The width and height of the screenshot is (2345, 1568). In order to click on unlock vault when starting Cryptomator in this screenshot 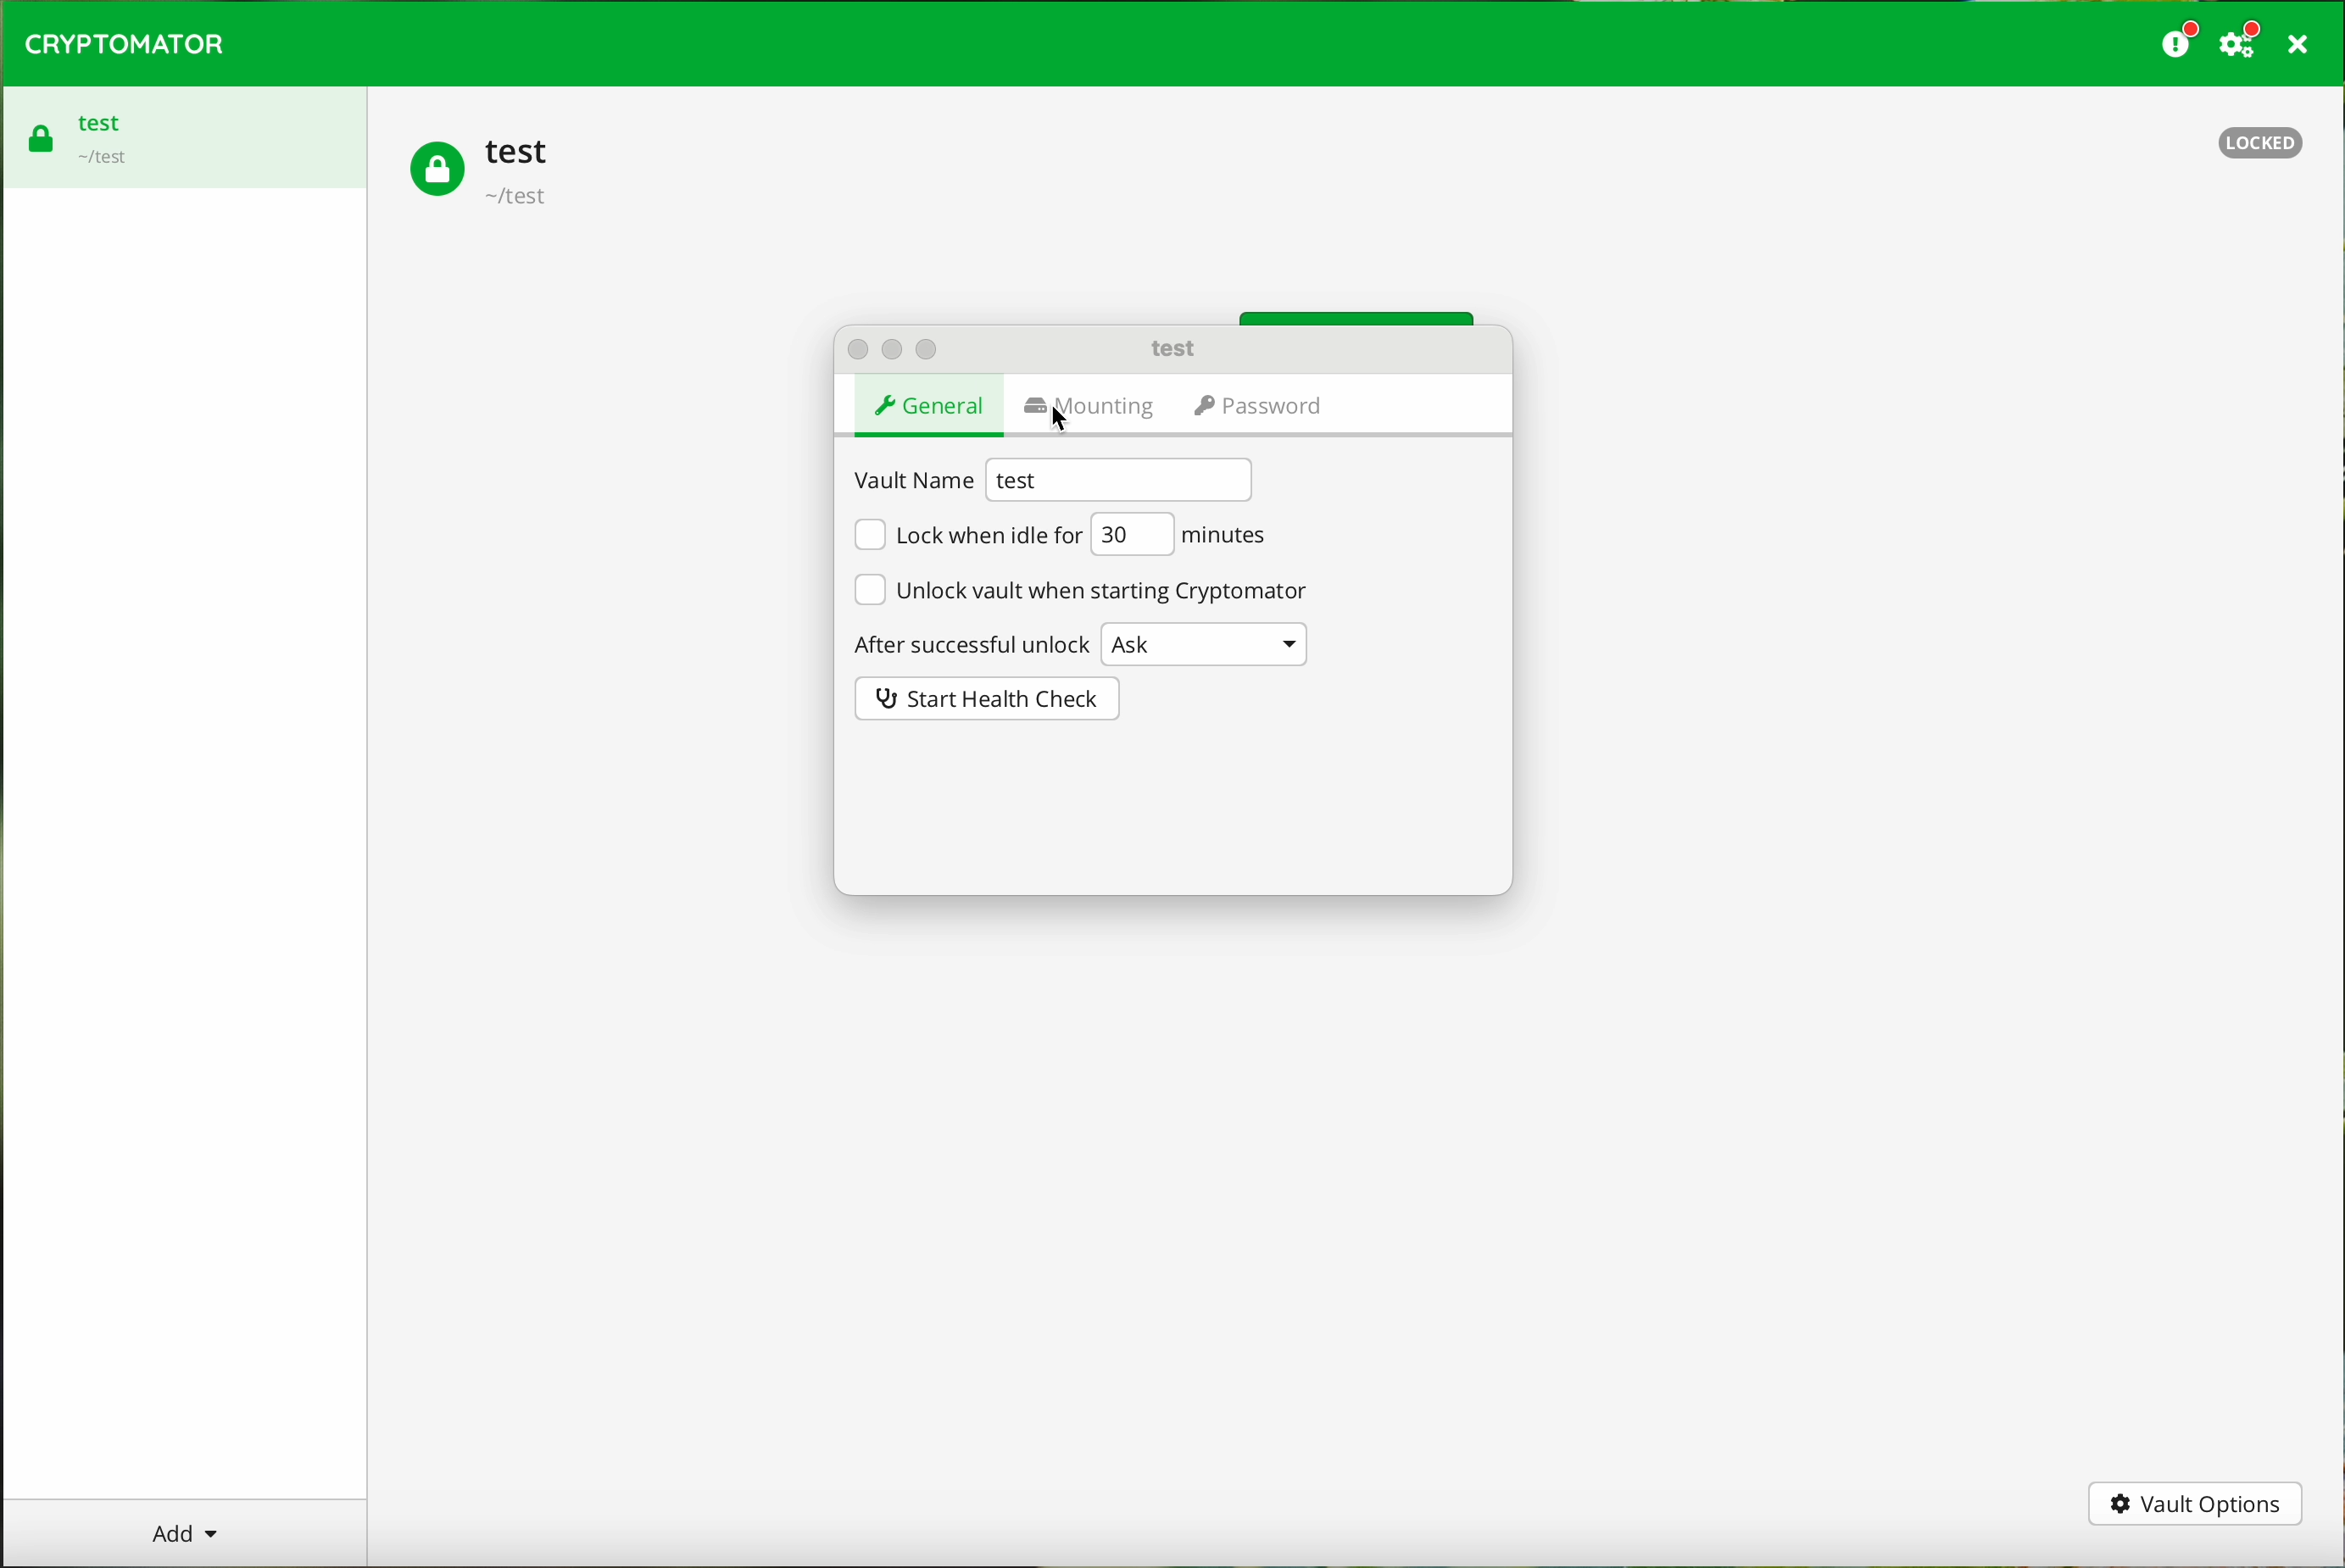, I will do `click(1079, 588)`.